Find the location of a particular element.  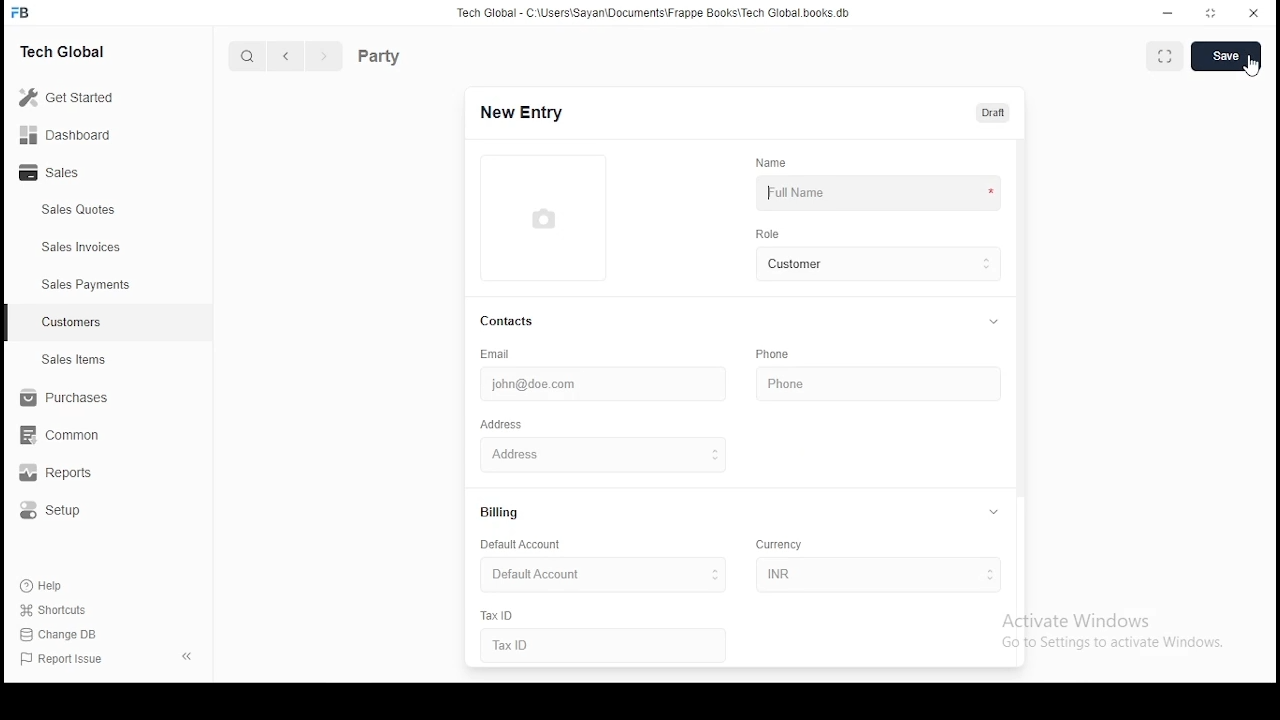

billing is located at coordinates (501, 514).